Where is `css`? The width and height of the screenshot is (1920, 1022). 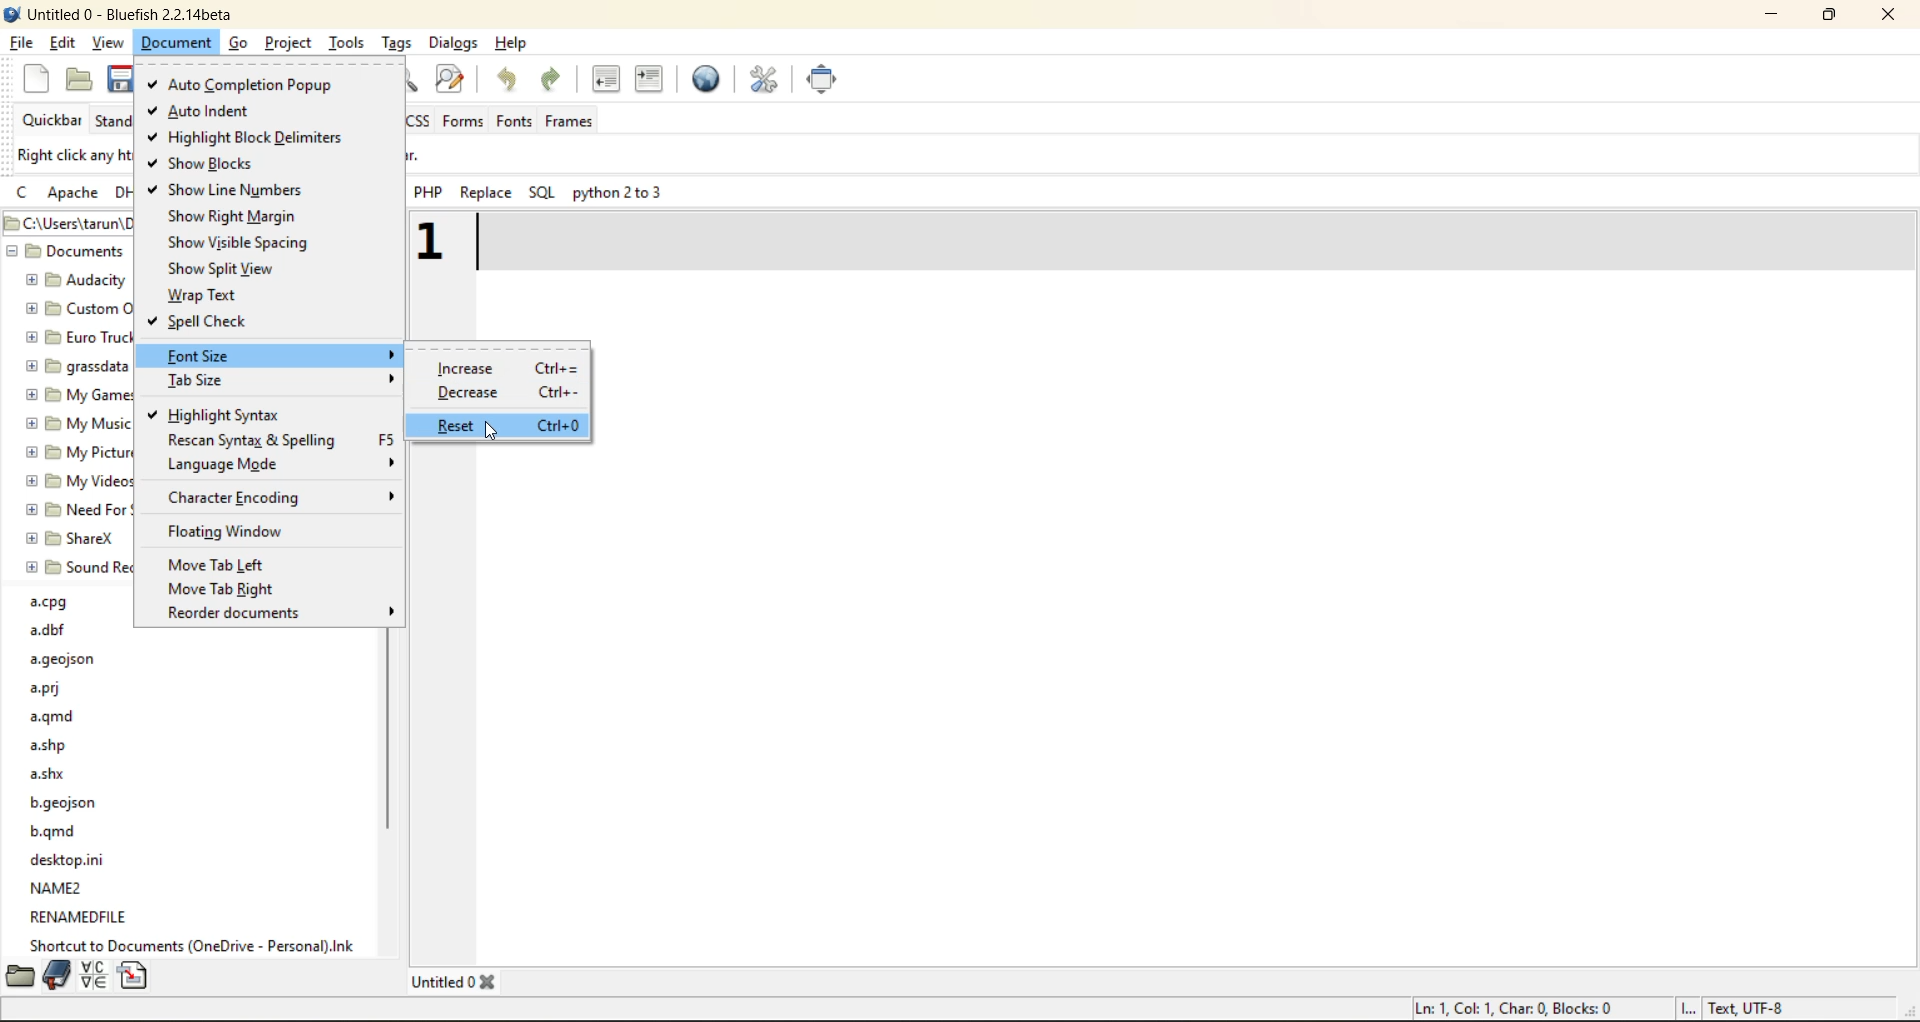 css is located at coordinates (420, 121).